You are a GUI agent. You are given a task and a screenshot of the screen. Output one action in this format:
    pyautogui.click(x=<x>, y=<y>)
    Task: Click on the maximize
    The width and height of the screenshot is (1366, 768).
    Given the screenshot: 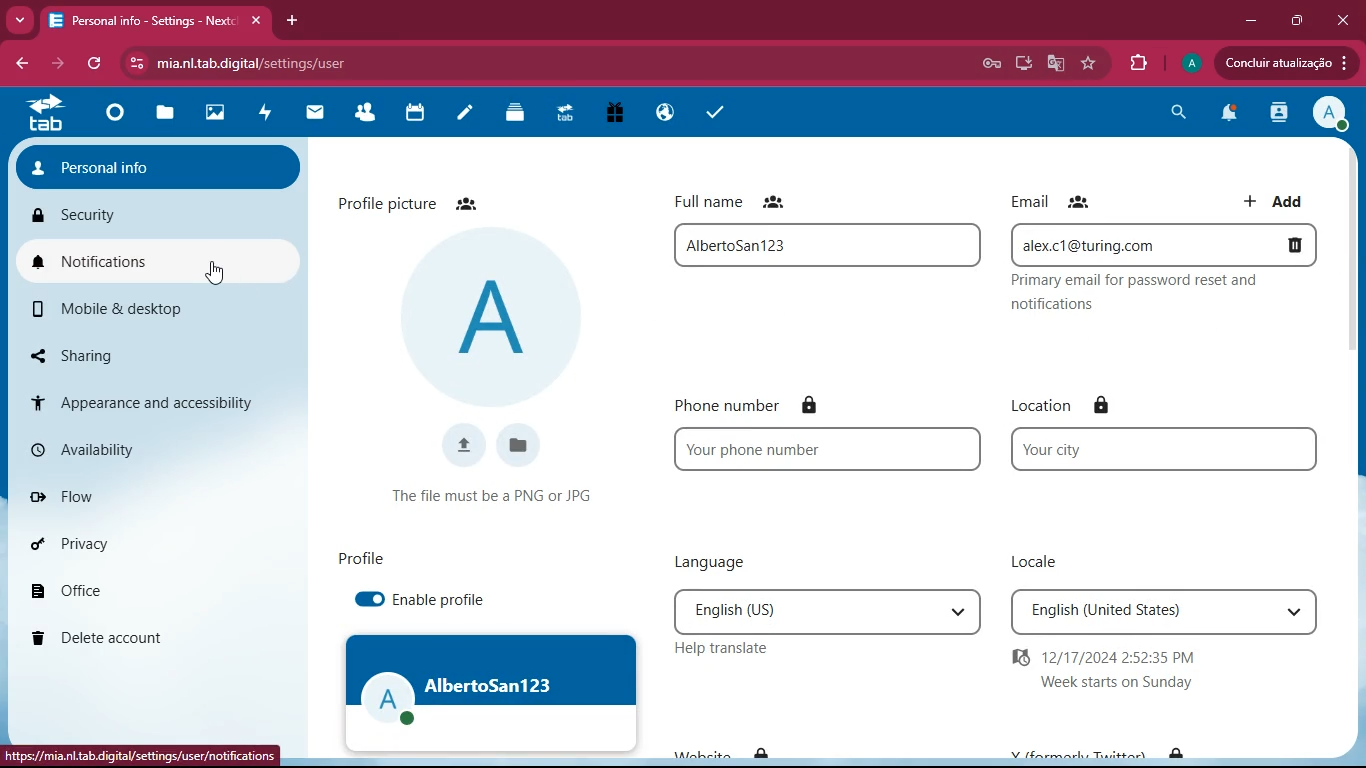 What is the action you would take?
    pyautogui.click(x=1296, y=22)
    